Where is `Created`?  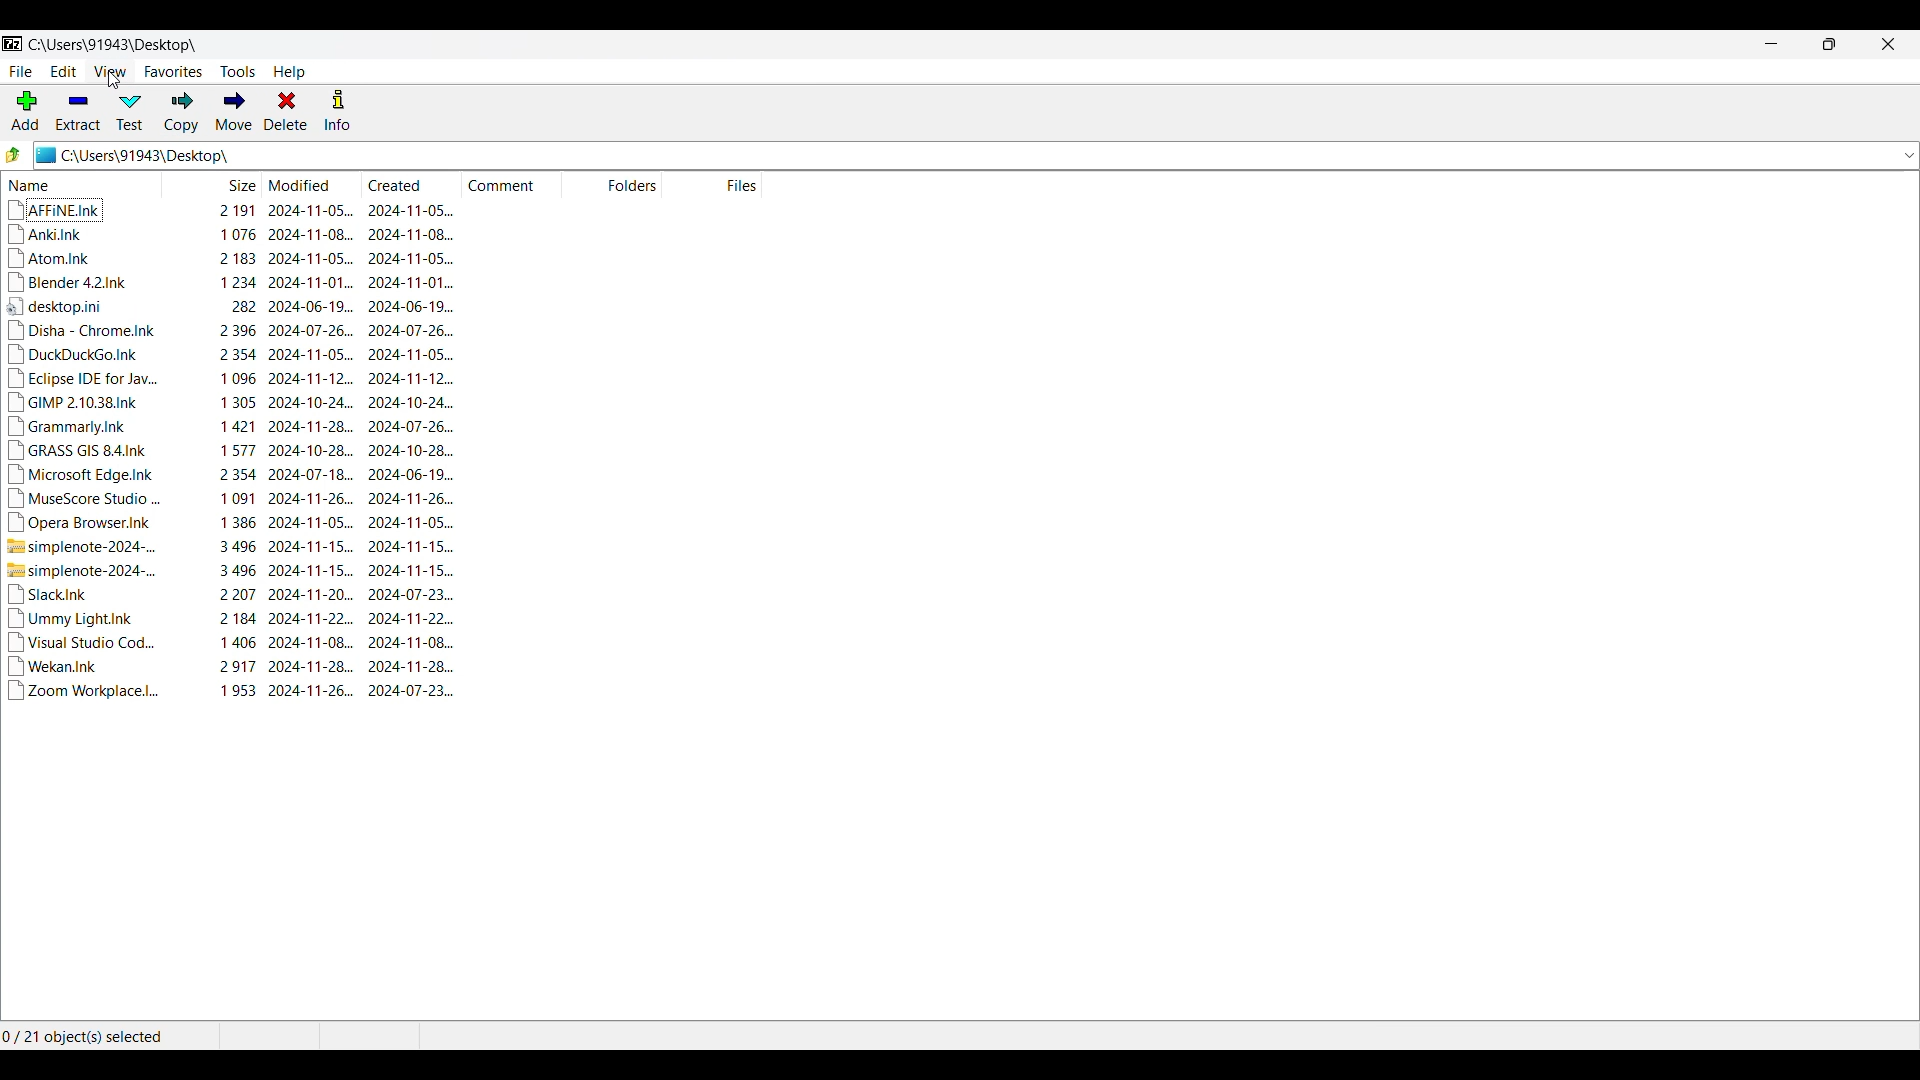 Created is located at coordinates (407, 185).